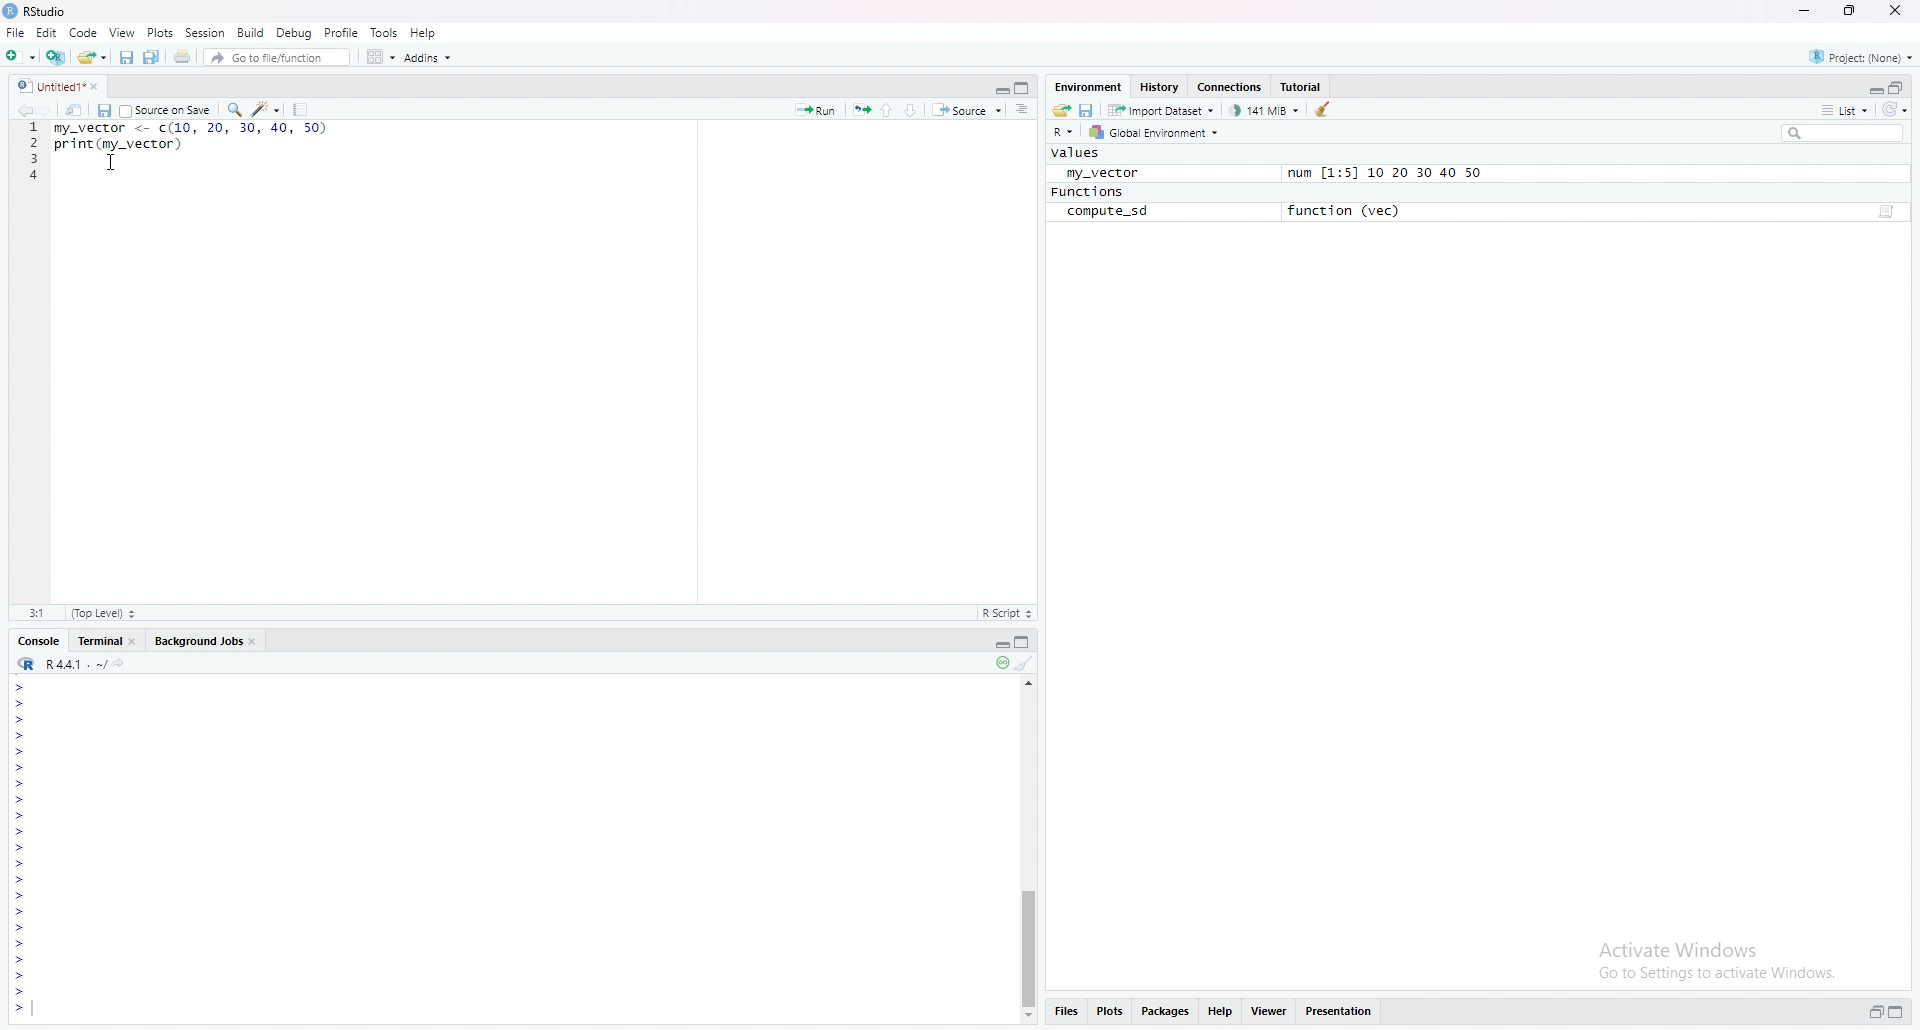 The image size is (1920, 1030). I want to click on Go to next section/Chunk (Ctrl + pdDn), so click(914, 108).